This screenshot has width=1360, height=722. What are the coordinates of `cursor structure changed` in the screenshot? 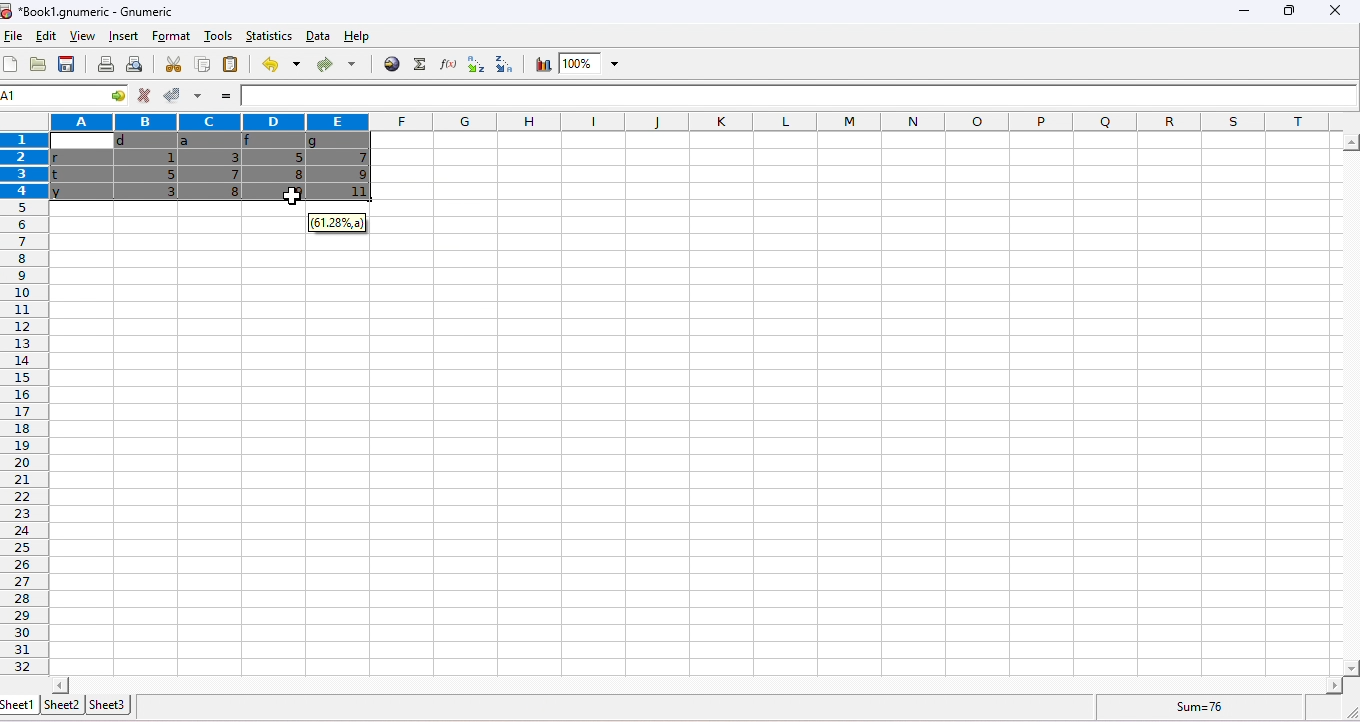 It's located at (291, 195).